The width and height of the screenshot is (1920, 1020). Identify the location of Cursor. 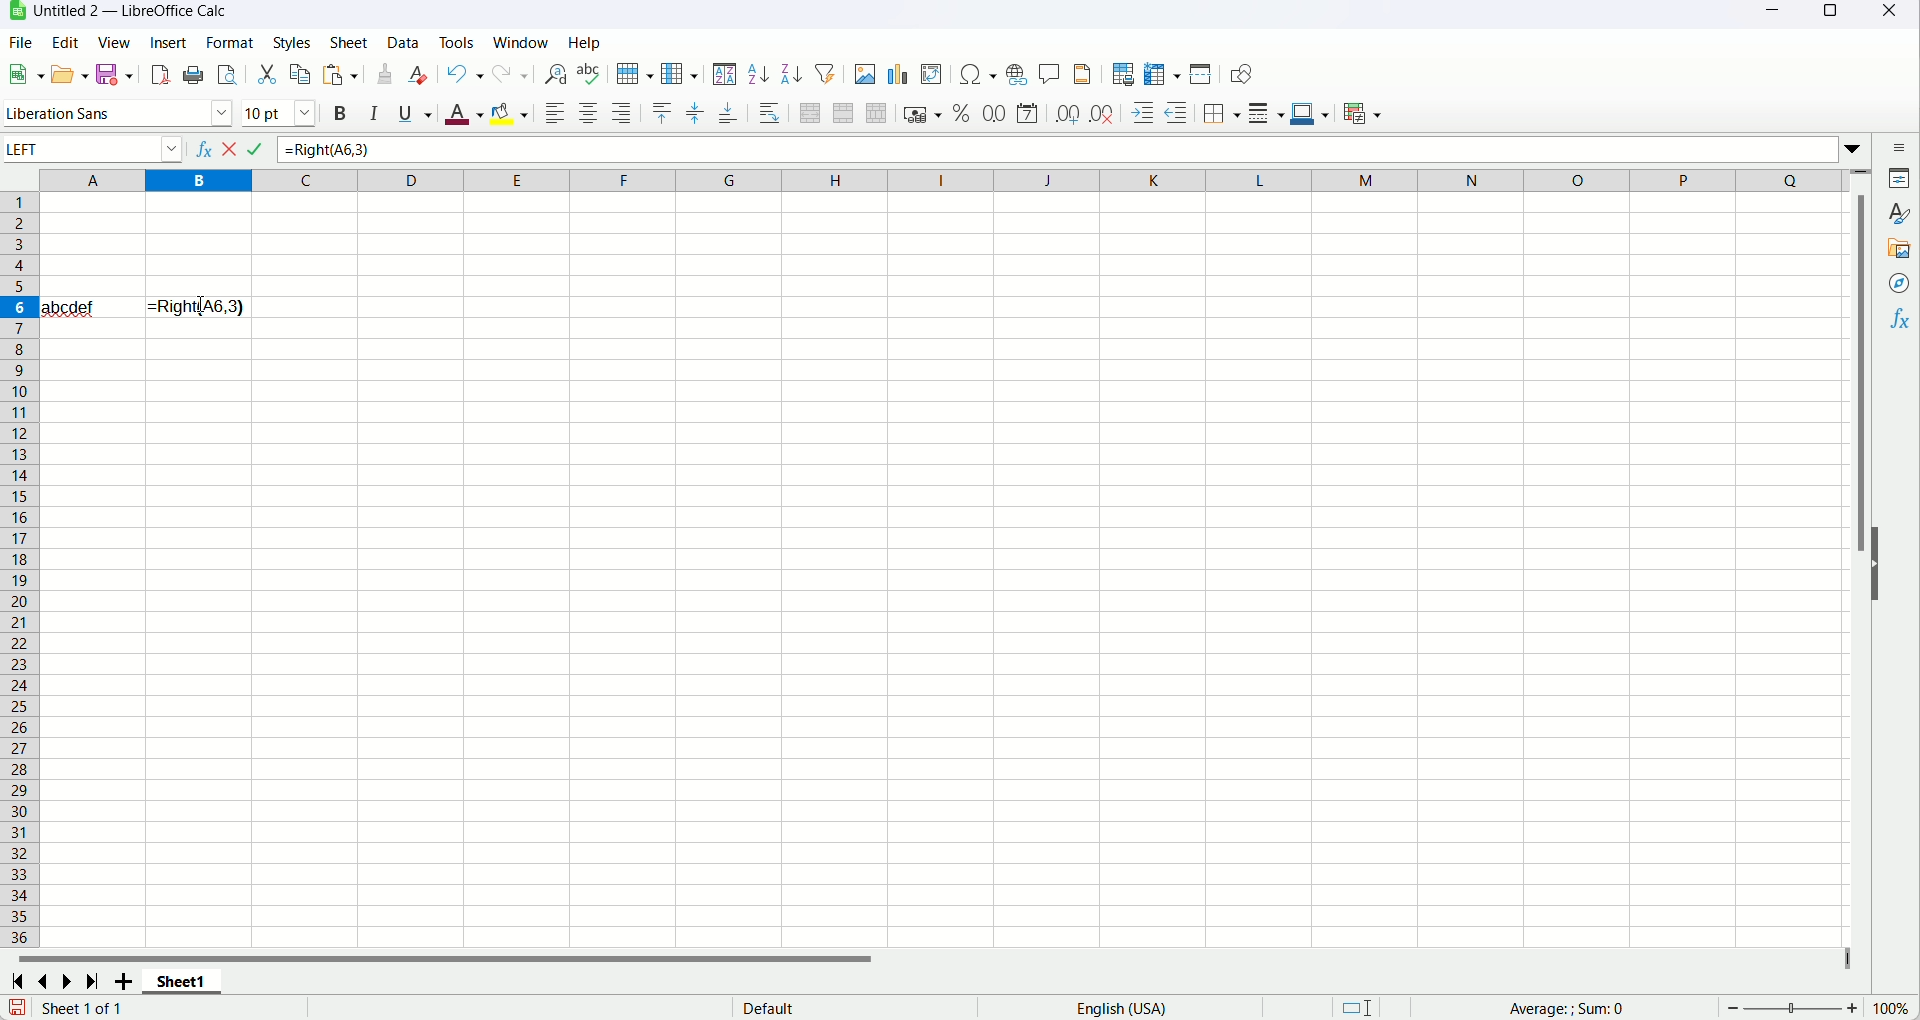
(201, 308).